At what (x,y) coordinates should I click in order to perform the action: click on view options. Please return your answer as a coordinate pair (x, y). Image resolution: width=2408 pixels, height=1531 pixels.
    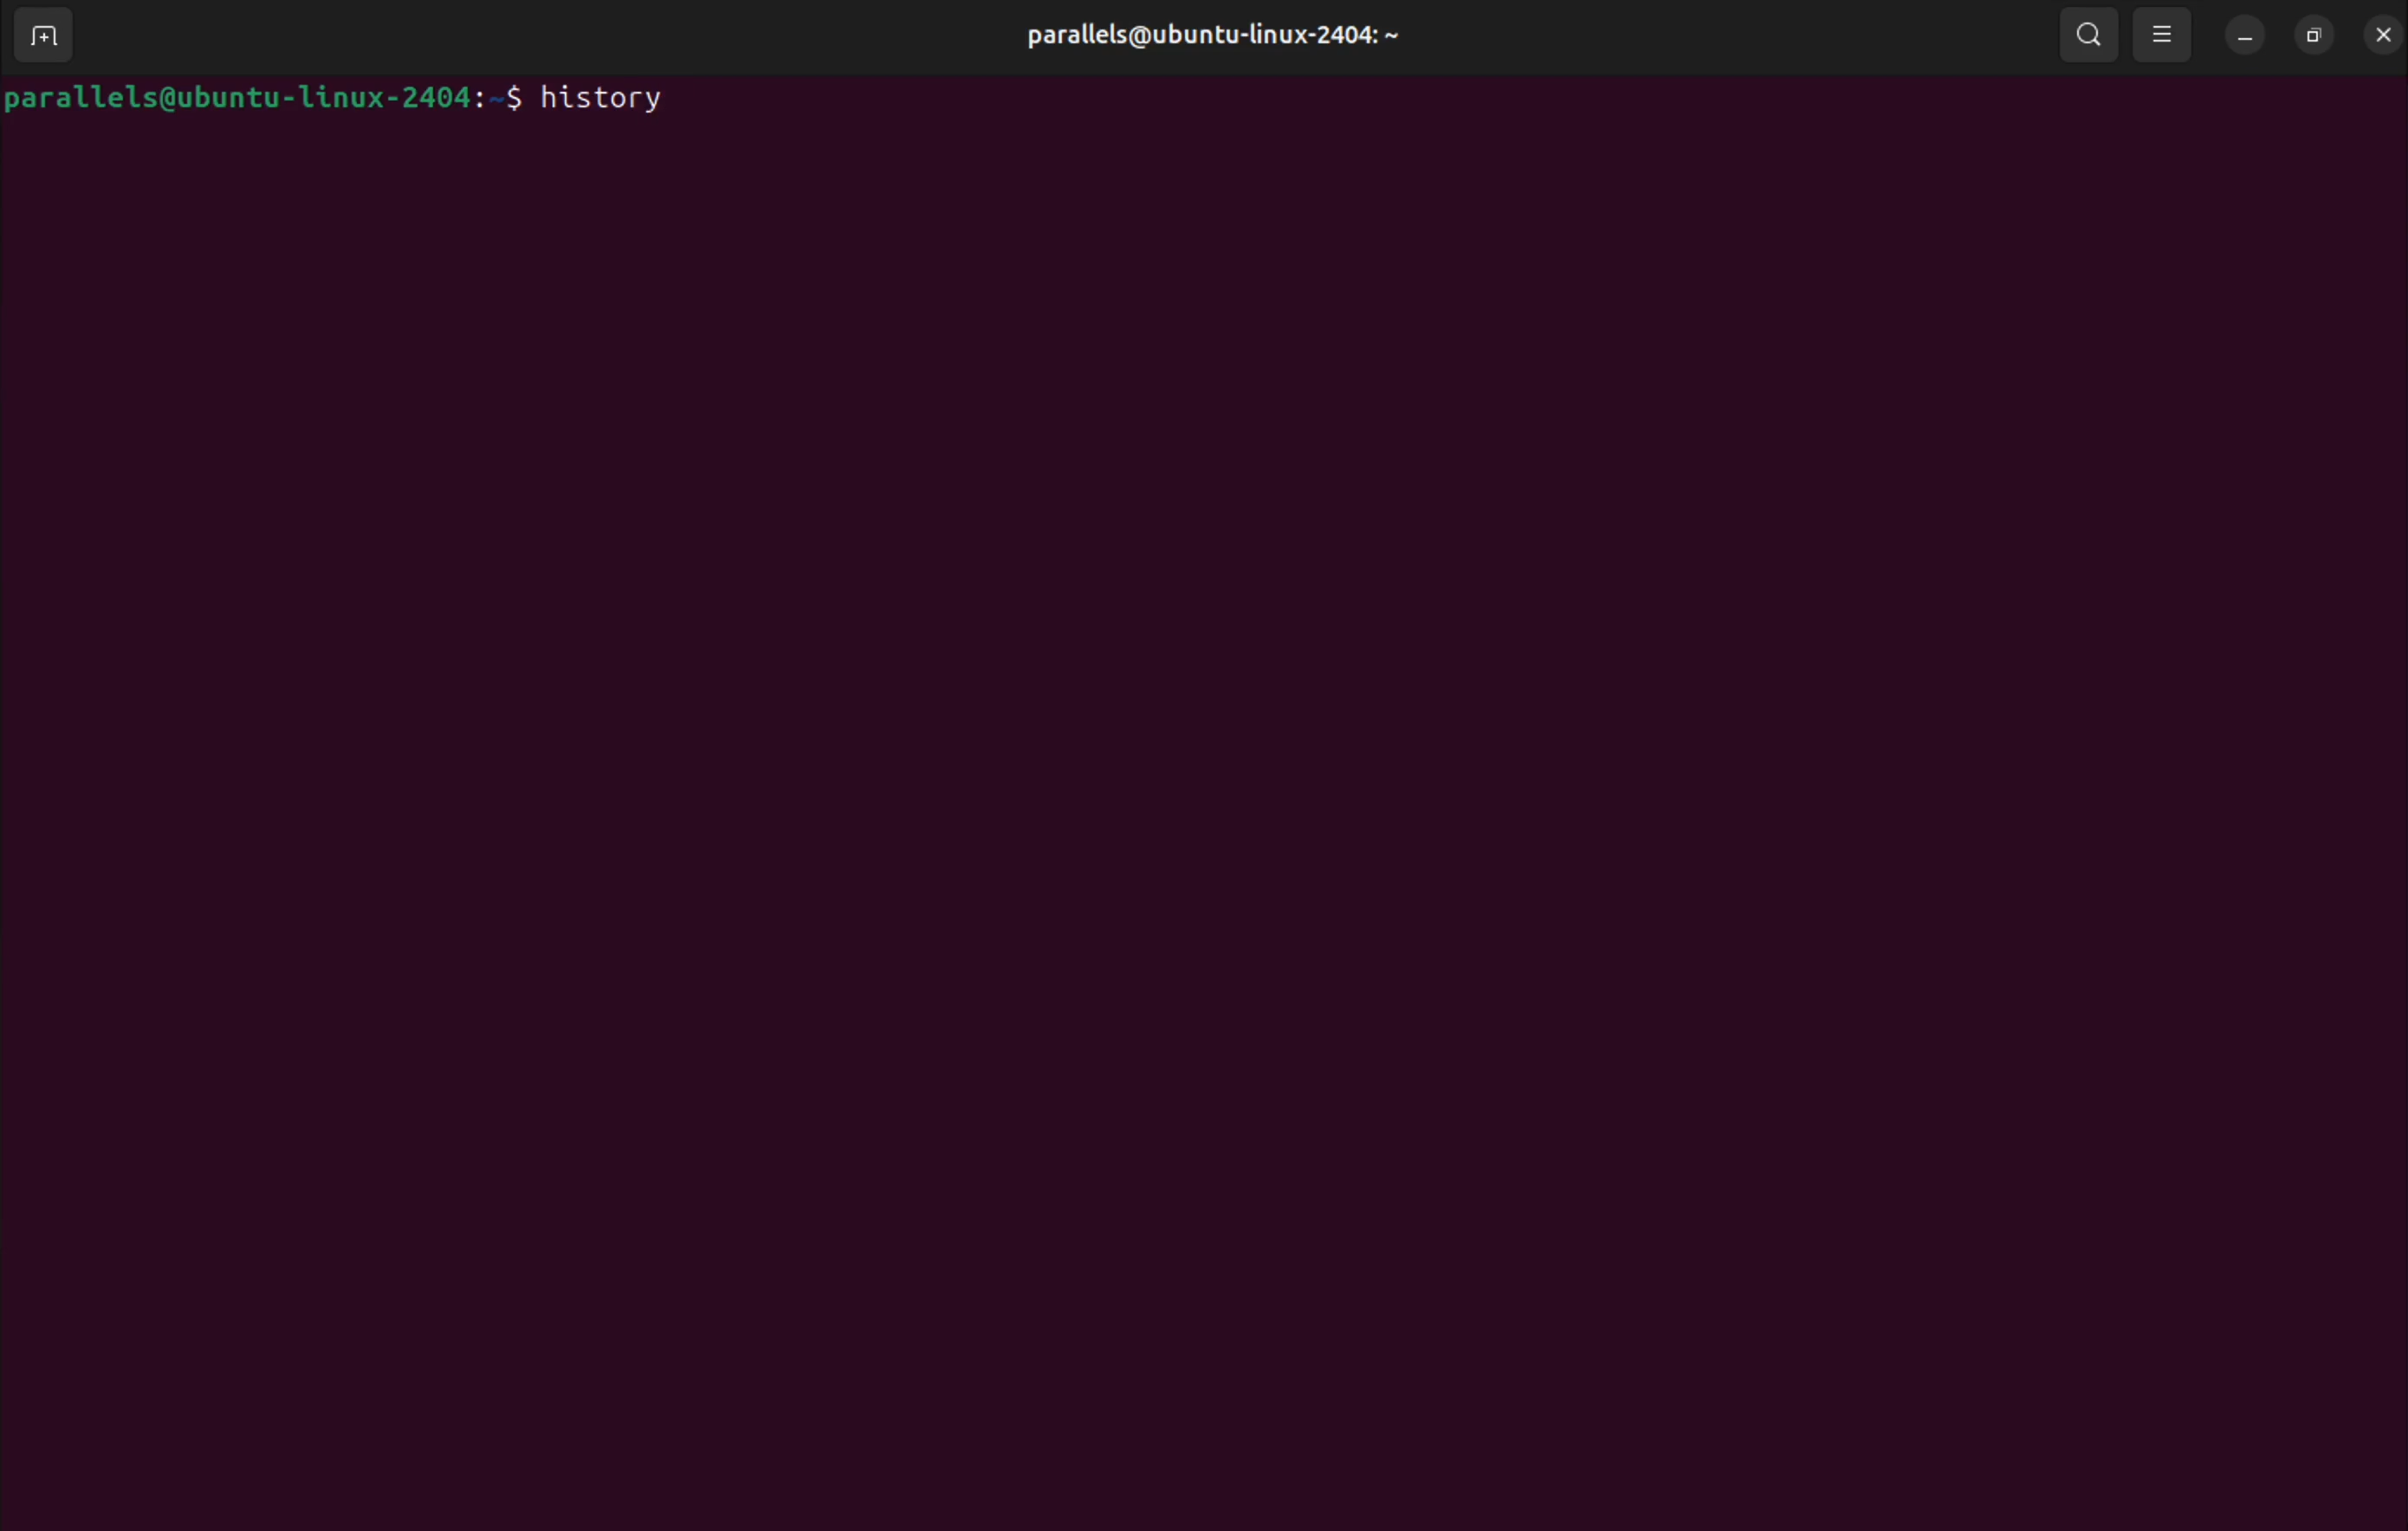
    Looking at the image, I should click on (2166, 33).